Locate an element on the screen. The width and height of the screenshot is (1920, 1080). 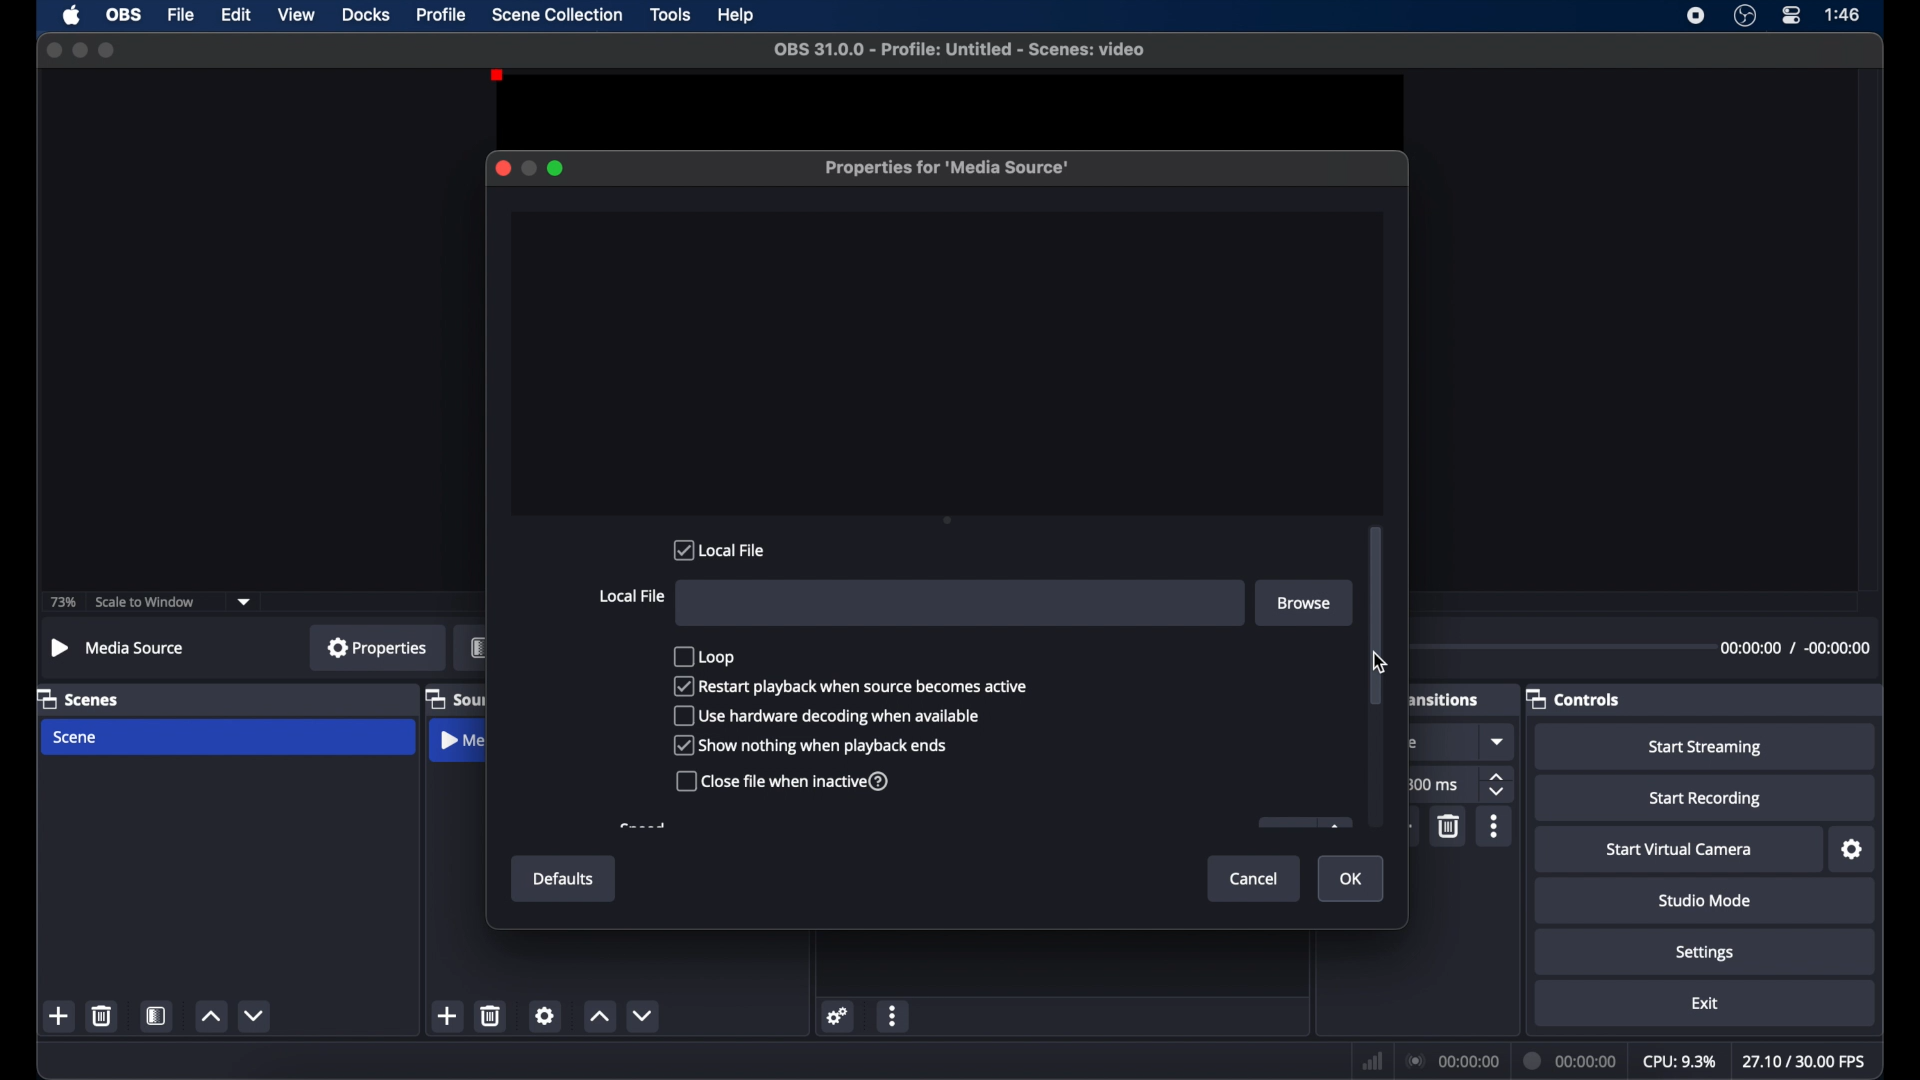
settings is located at coordinates (545, 1015).